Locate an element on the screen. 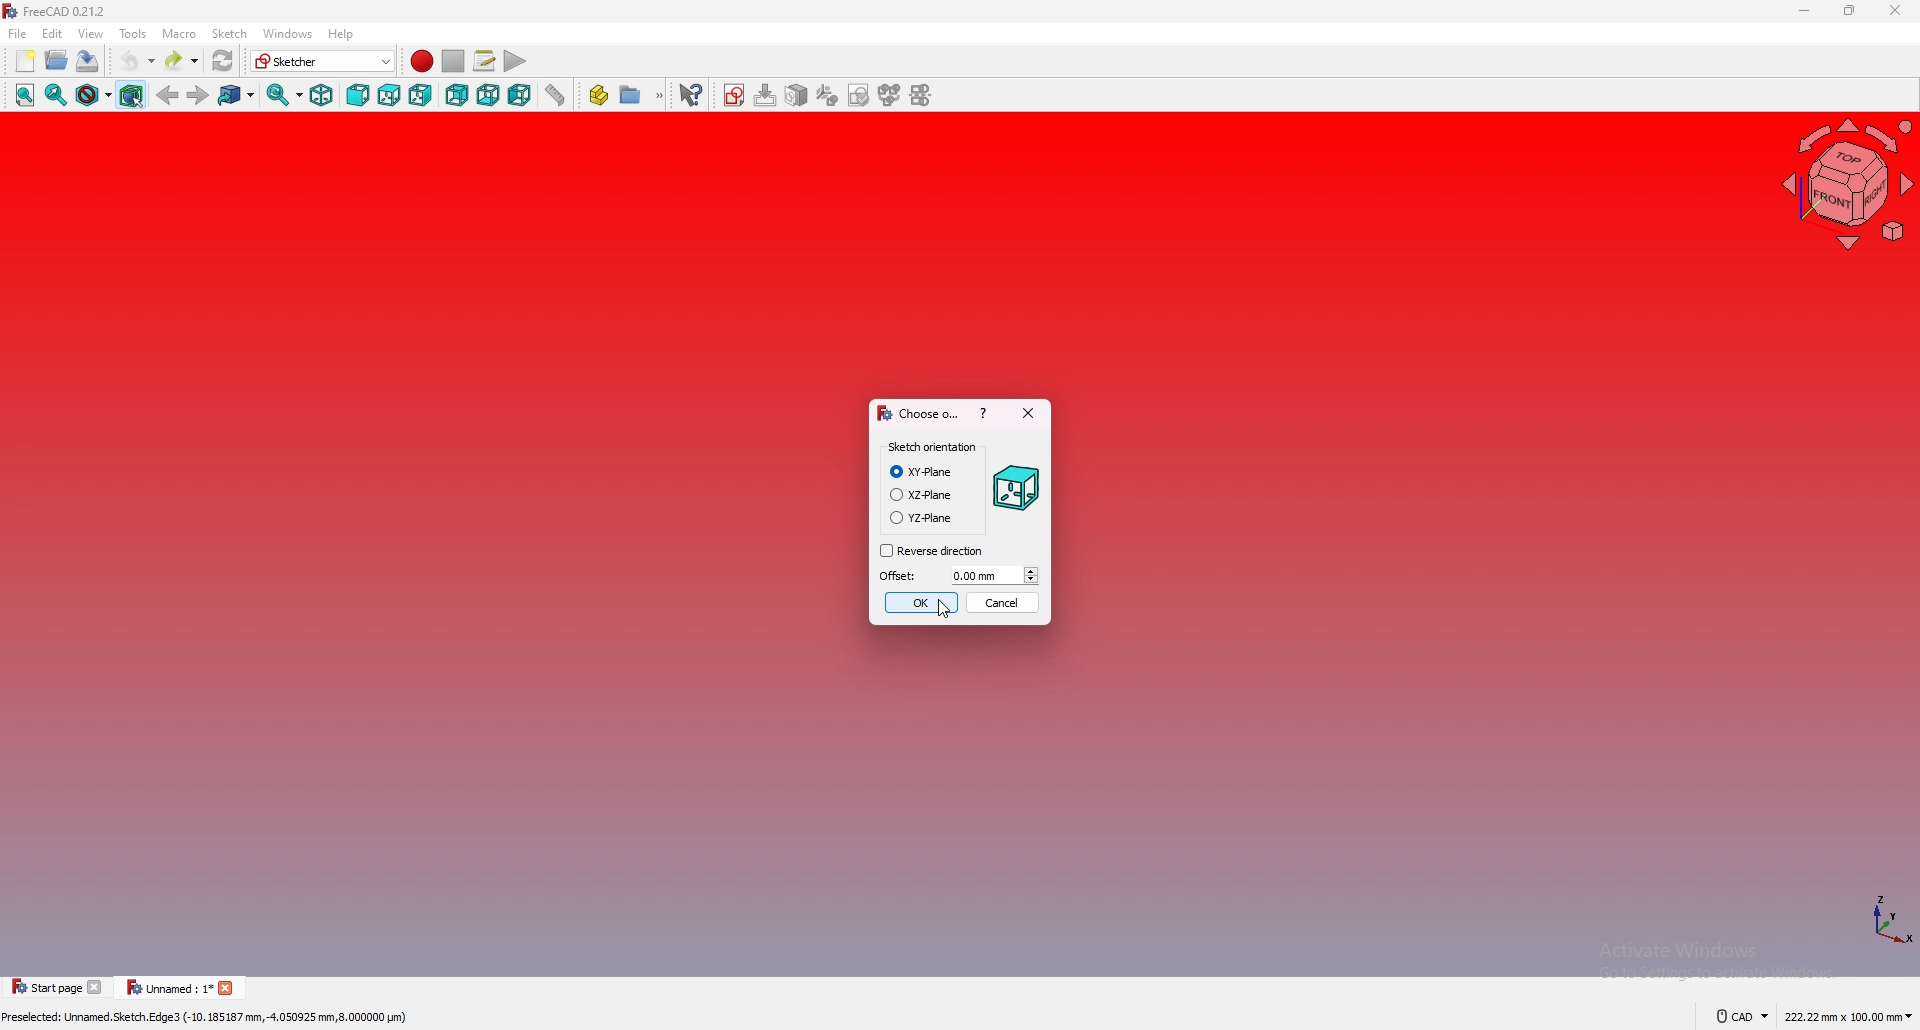 This screenshot has width=1920, height=1030. fit selection is located at coordinates (56, 95).